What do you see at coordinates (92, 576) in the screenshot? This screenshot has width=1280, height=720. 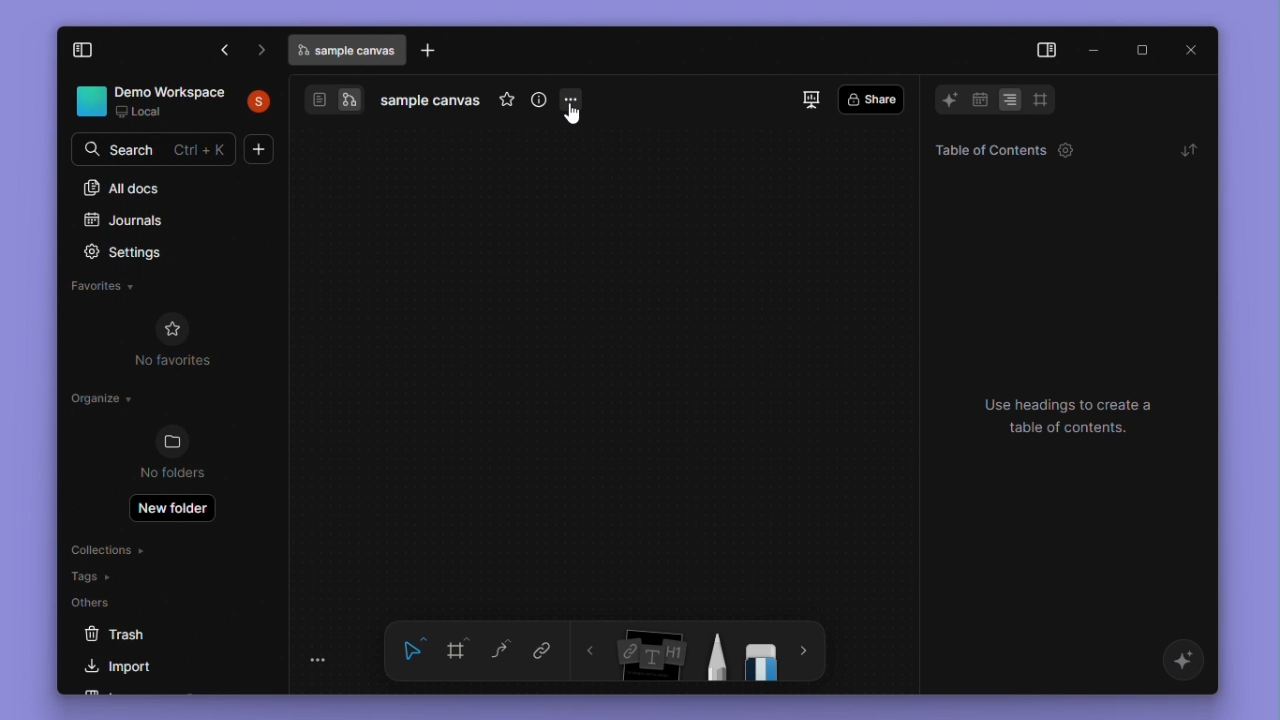 I see `tags` at bounding box center [92, 576].